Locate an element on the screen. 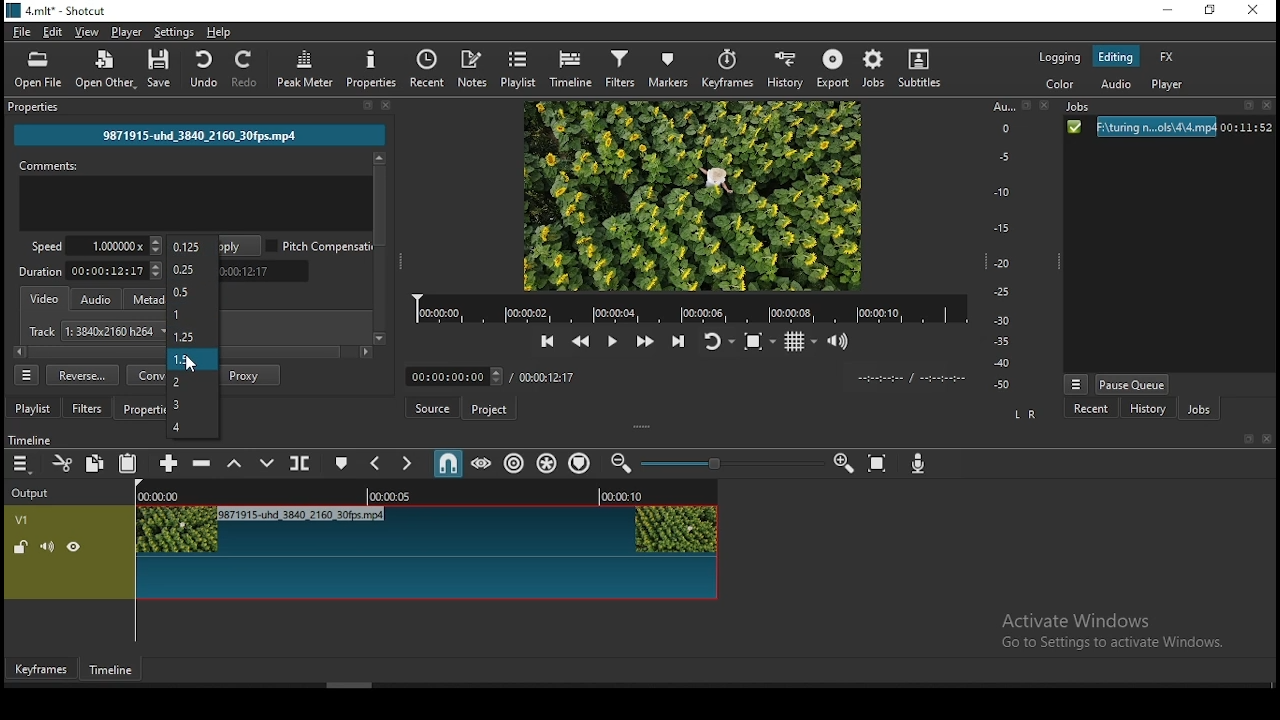 This screenshot has height=720, width=1280. playlist is located at coordinates (517, 69).